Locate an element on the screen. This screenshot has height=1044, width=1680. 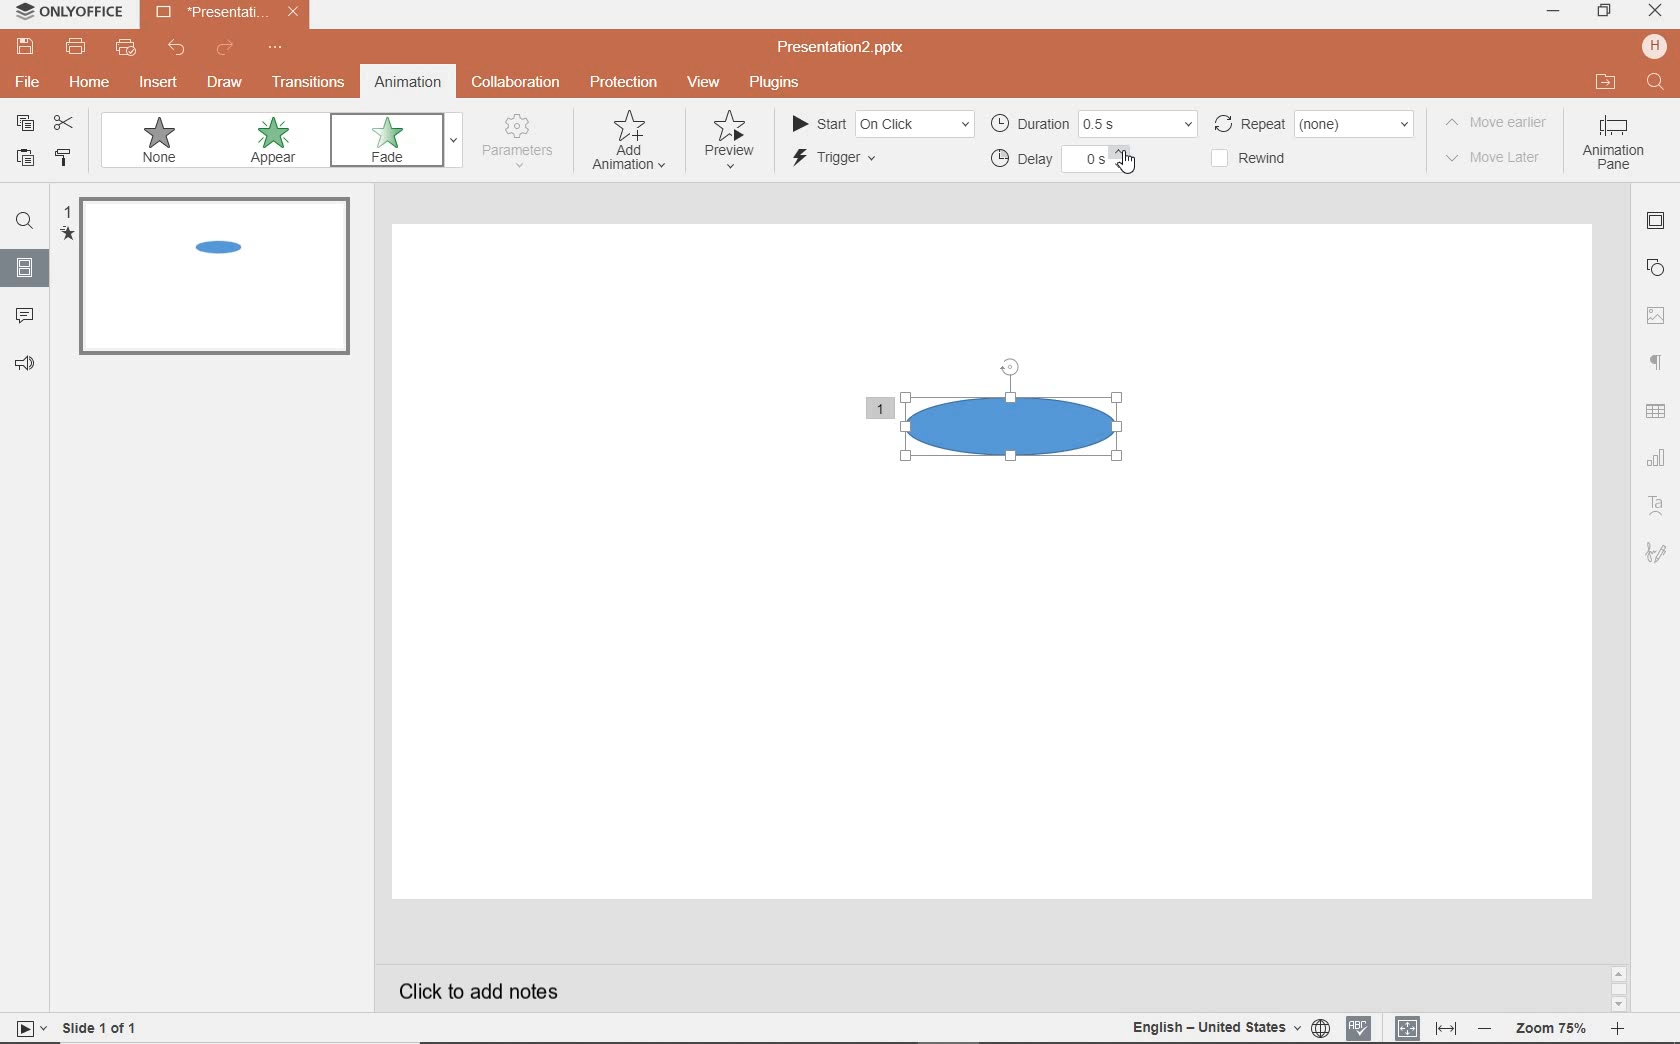
undo is located at coordinates (179, 47).